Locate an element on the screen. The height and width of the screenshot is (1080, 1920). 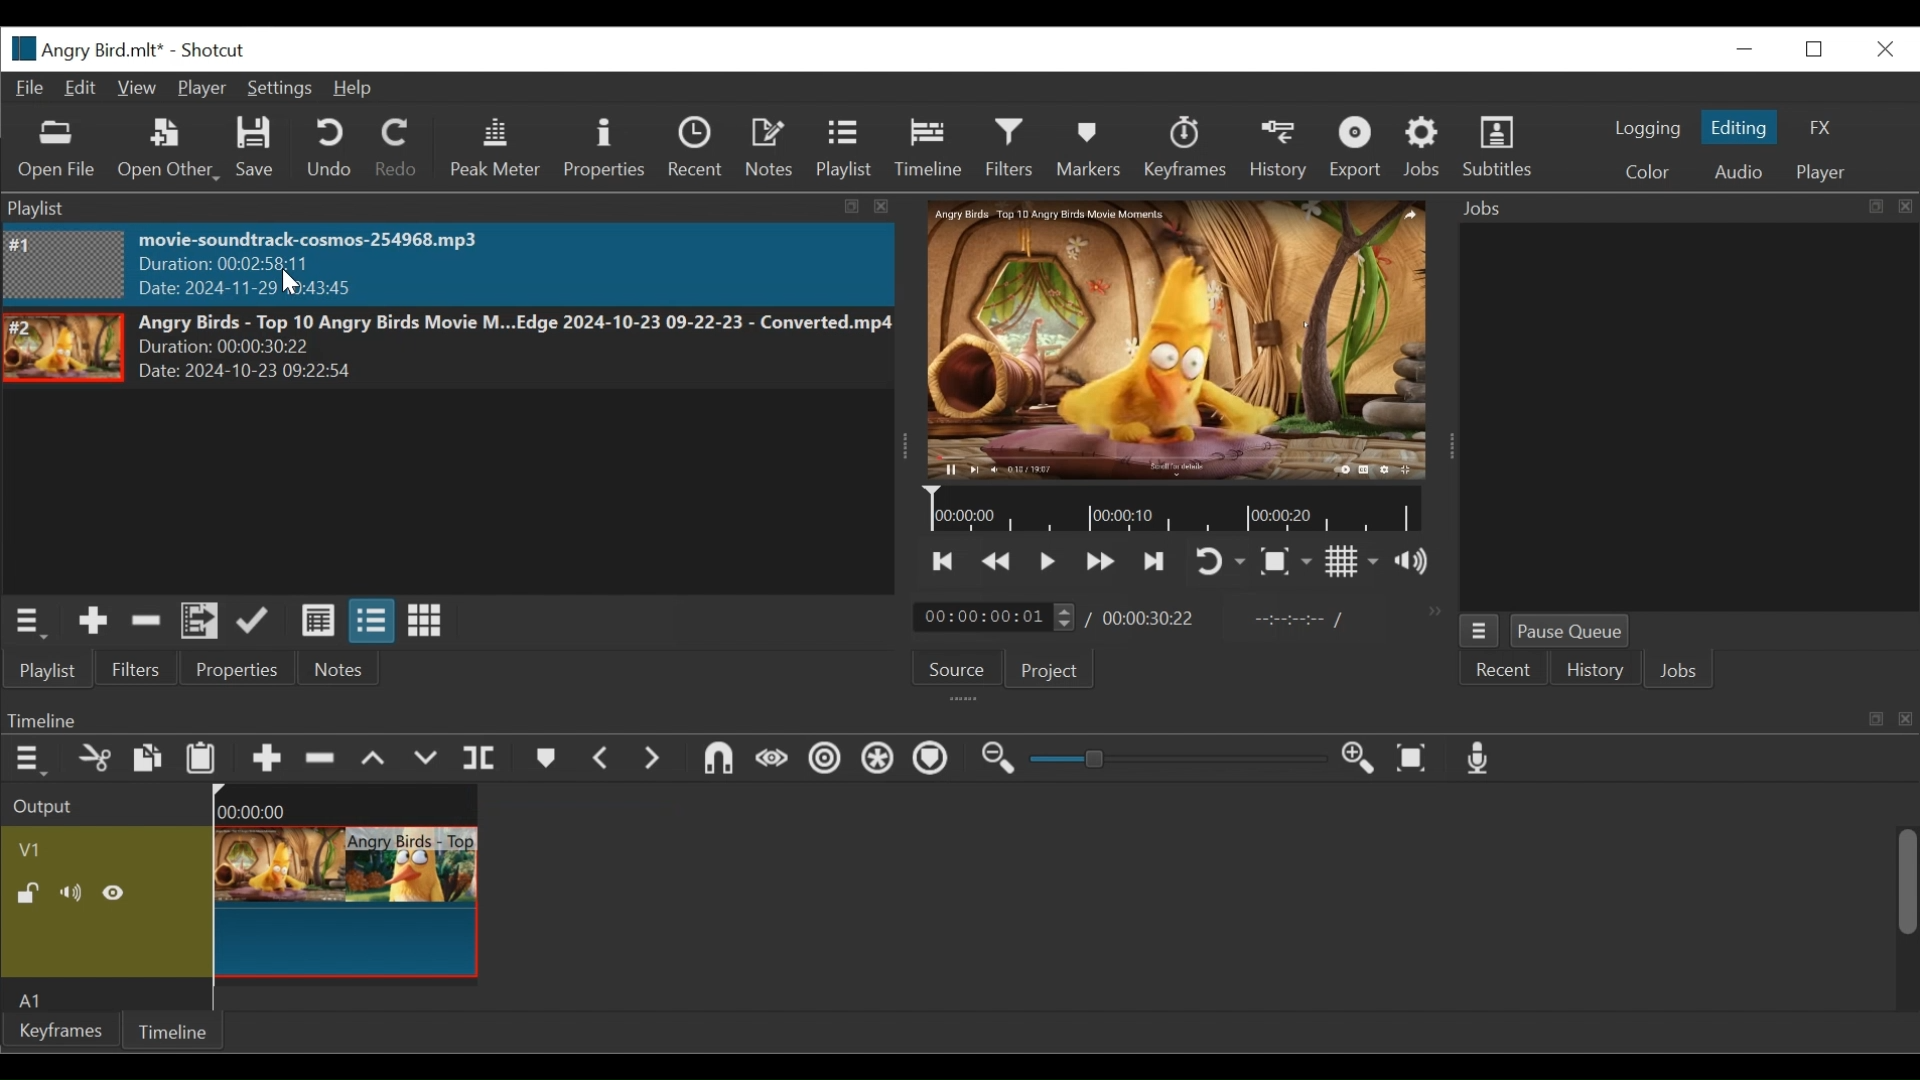
Recent is located at coordinates (1498, 673).